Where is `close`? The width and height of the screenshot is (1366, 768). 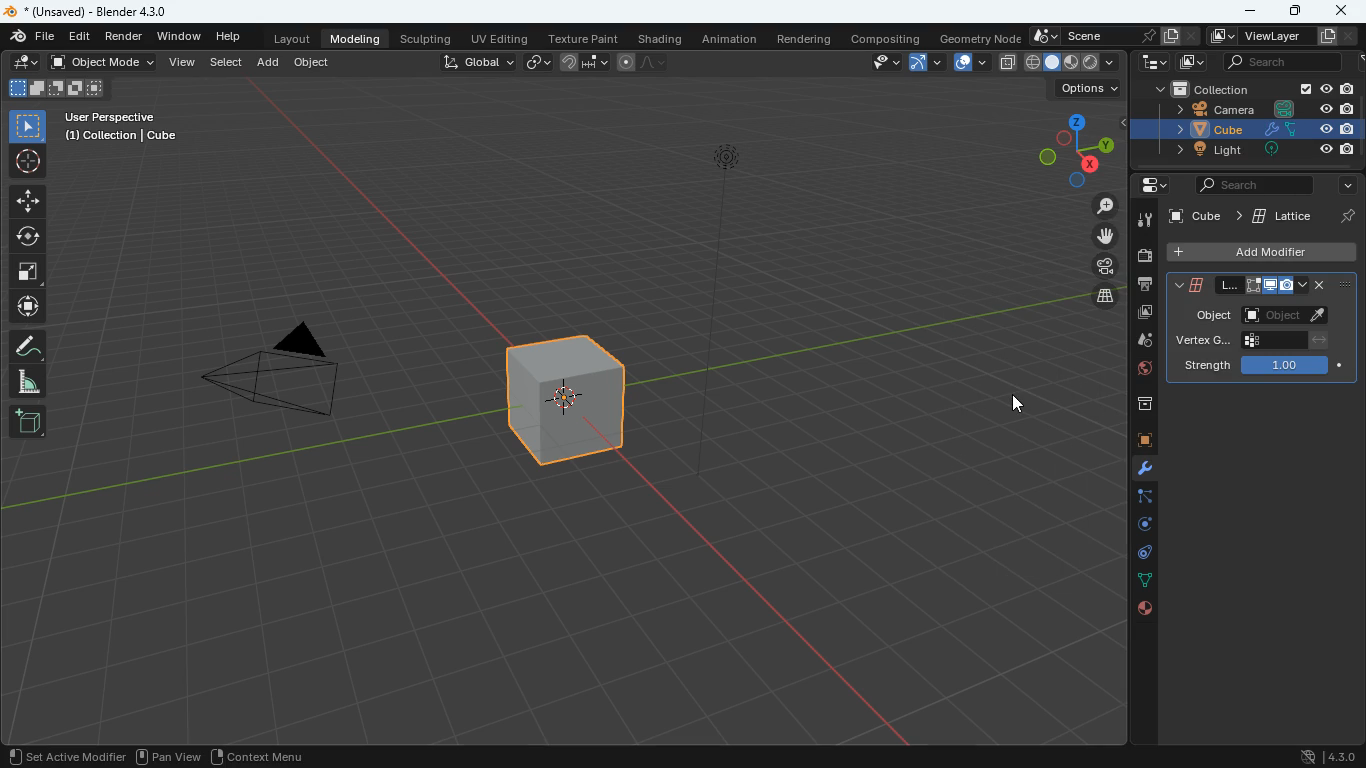
close is located at coordinates (1341, 11).